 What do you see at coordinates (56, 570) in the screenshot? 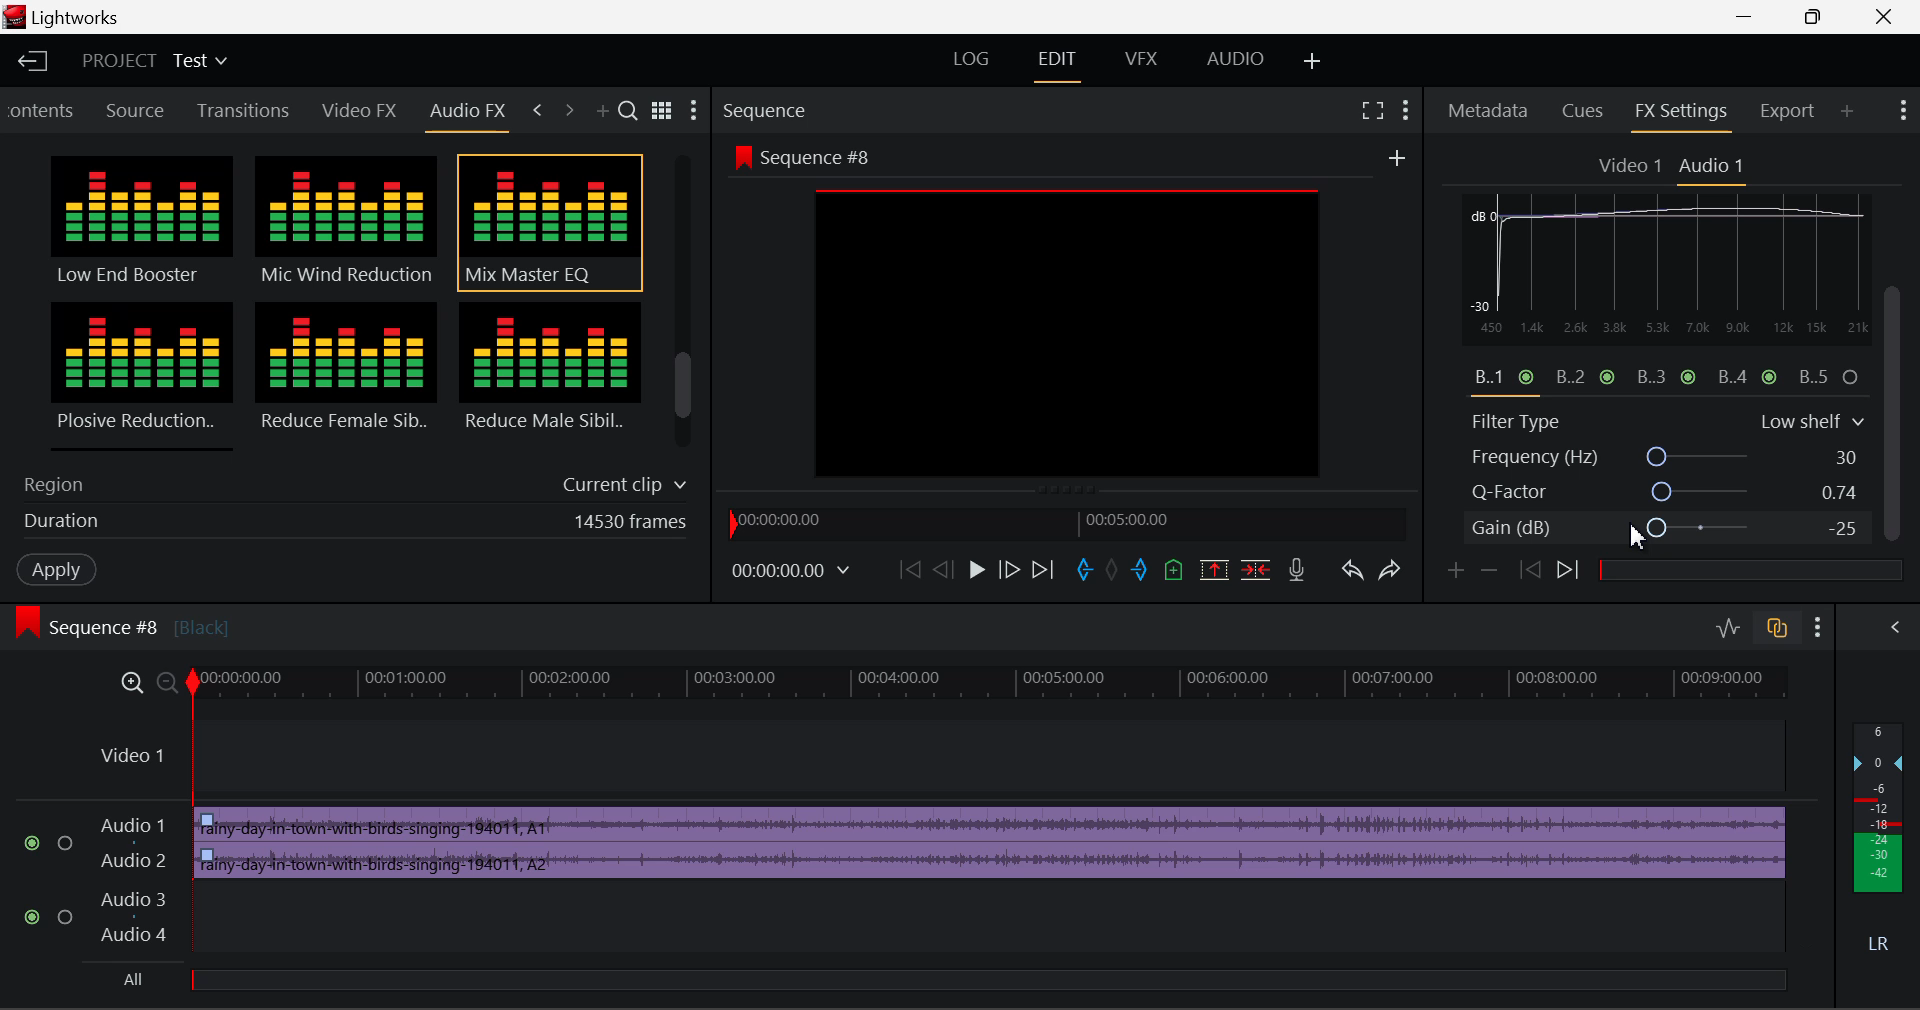
I see `Apply` at bounding box center [56, 570].